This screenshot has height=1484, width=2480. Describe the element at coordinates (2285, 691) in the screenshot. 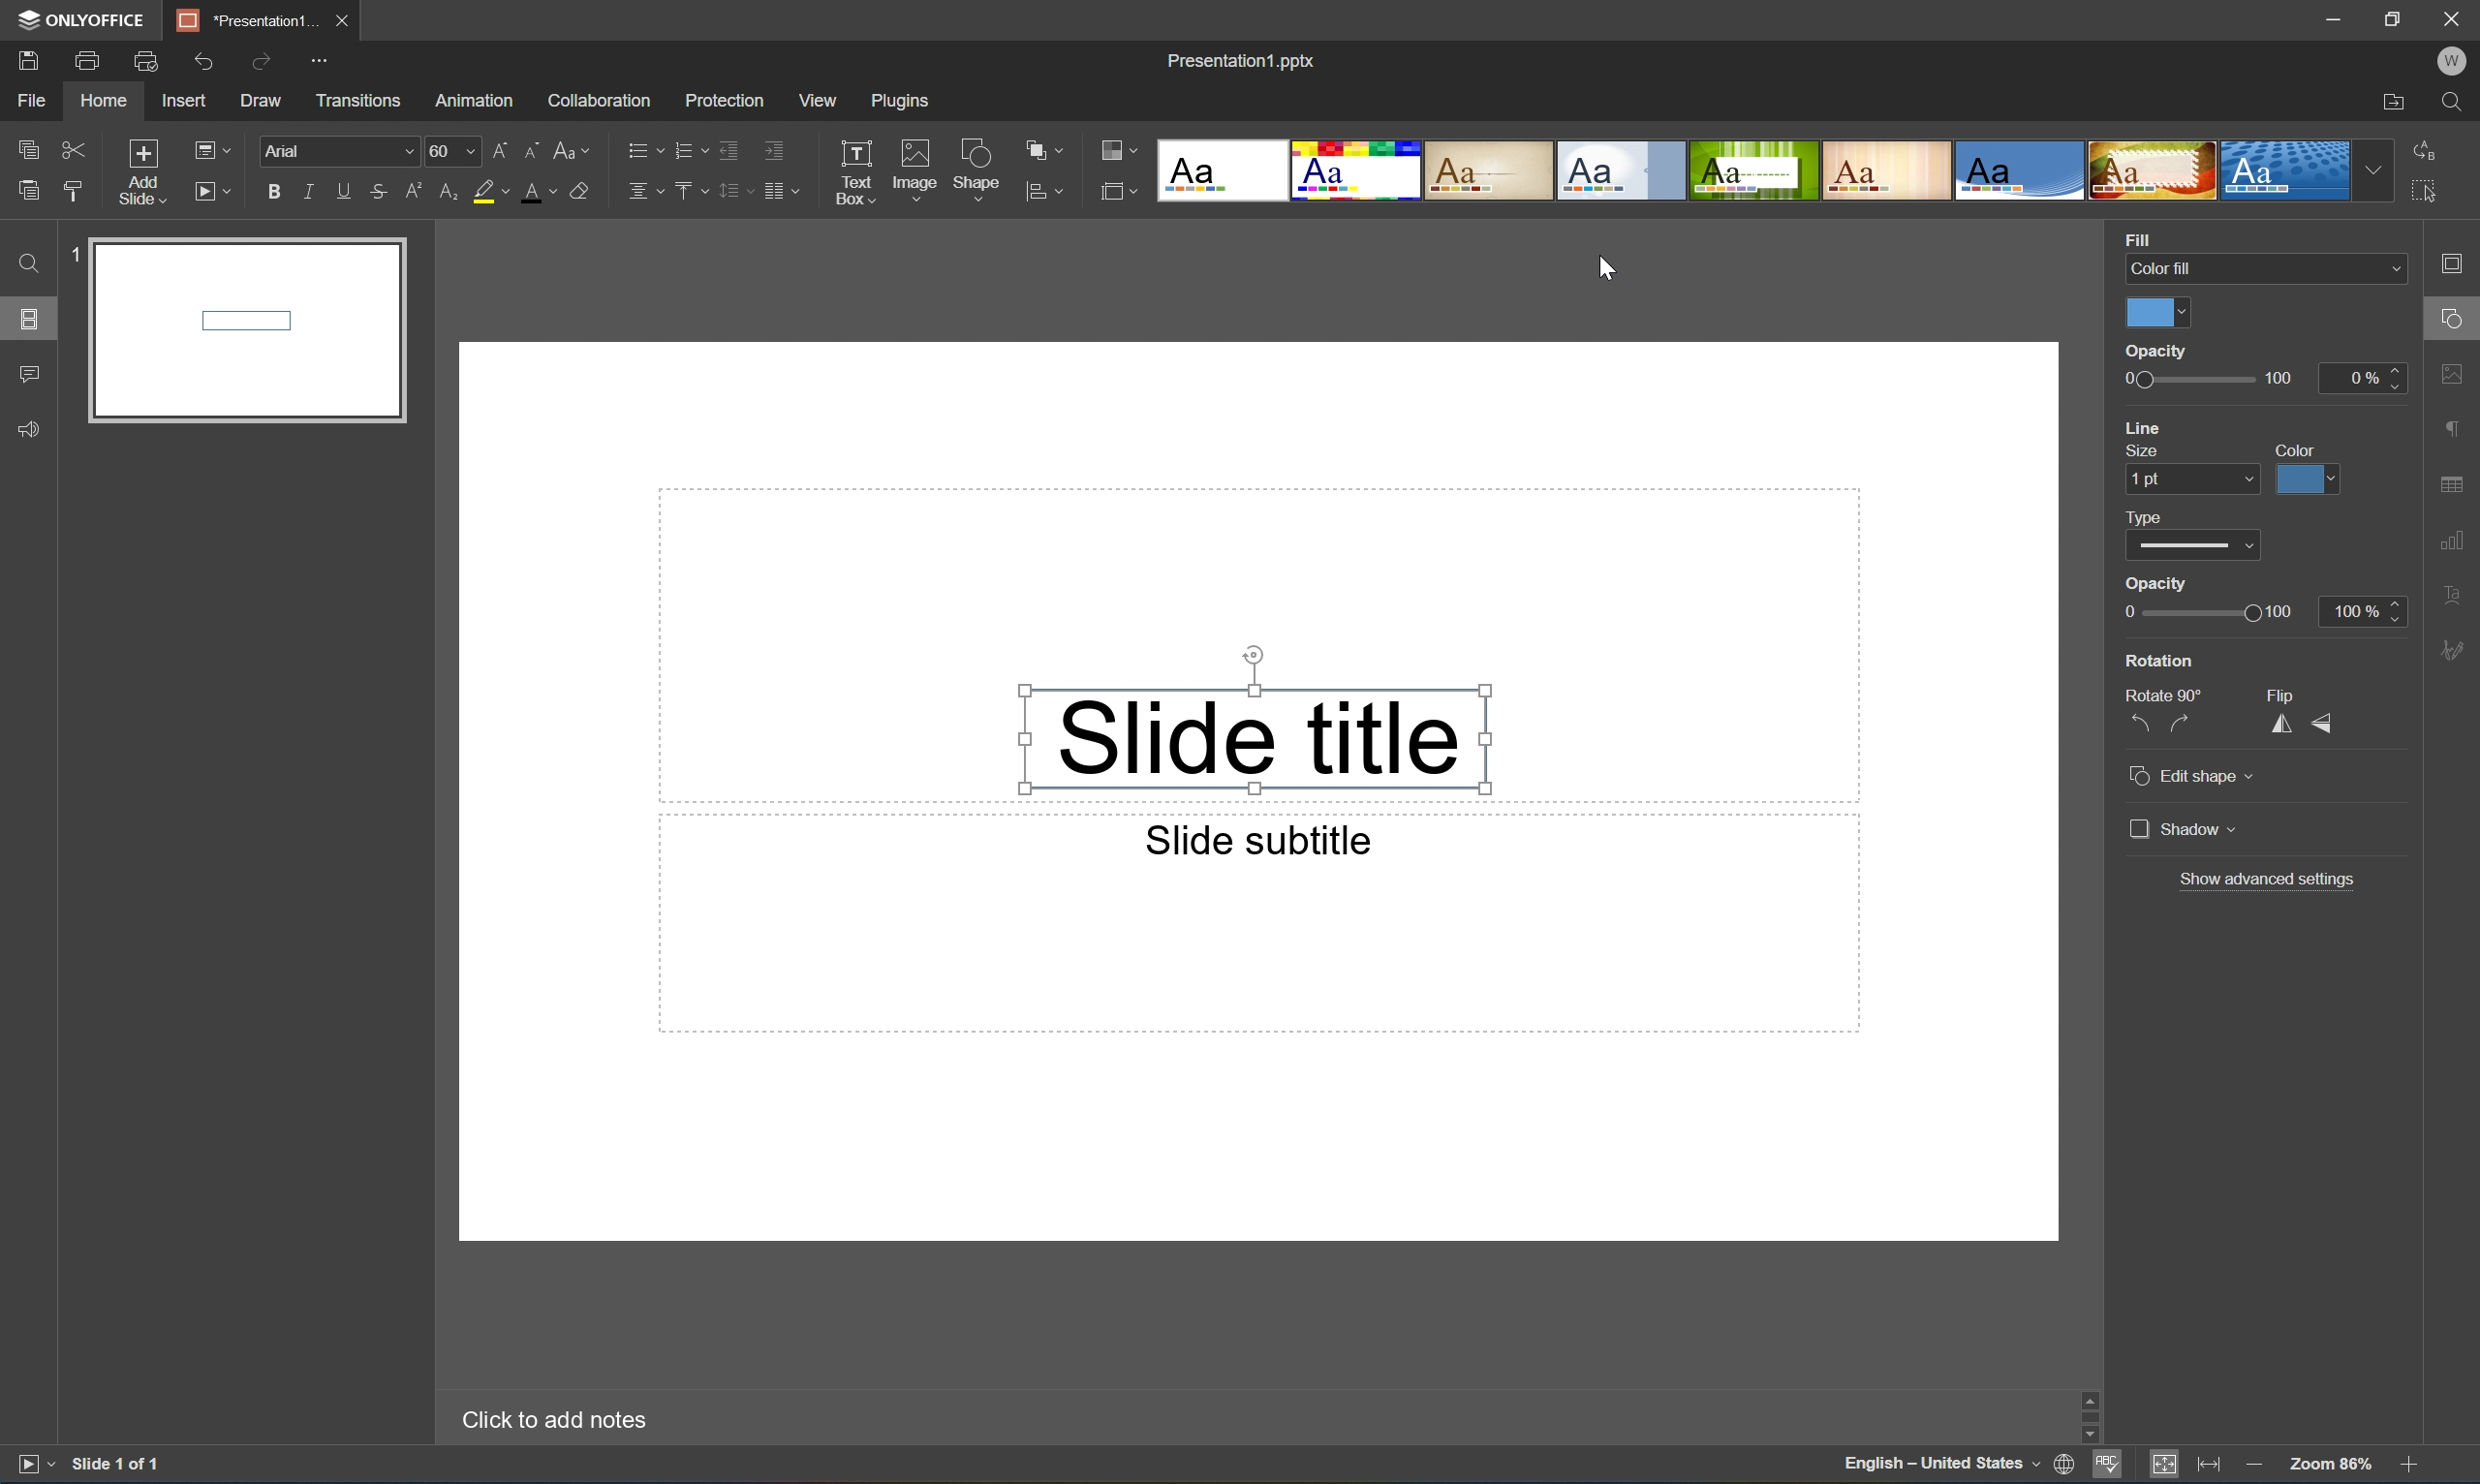

I see `Flip` at that location.